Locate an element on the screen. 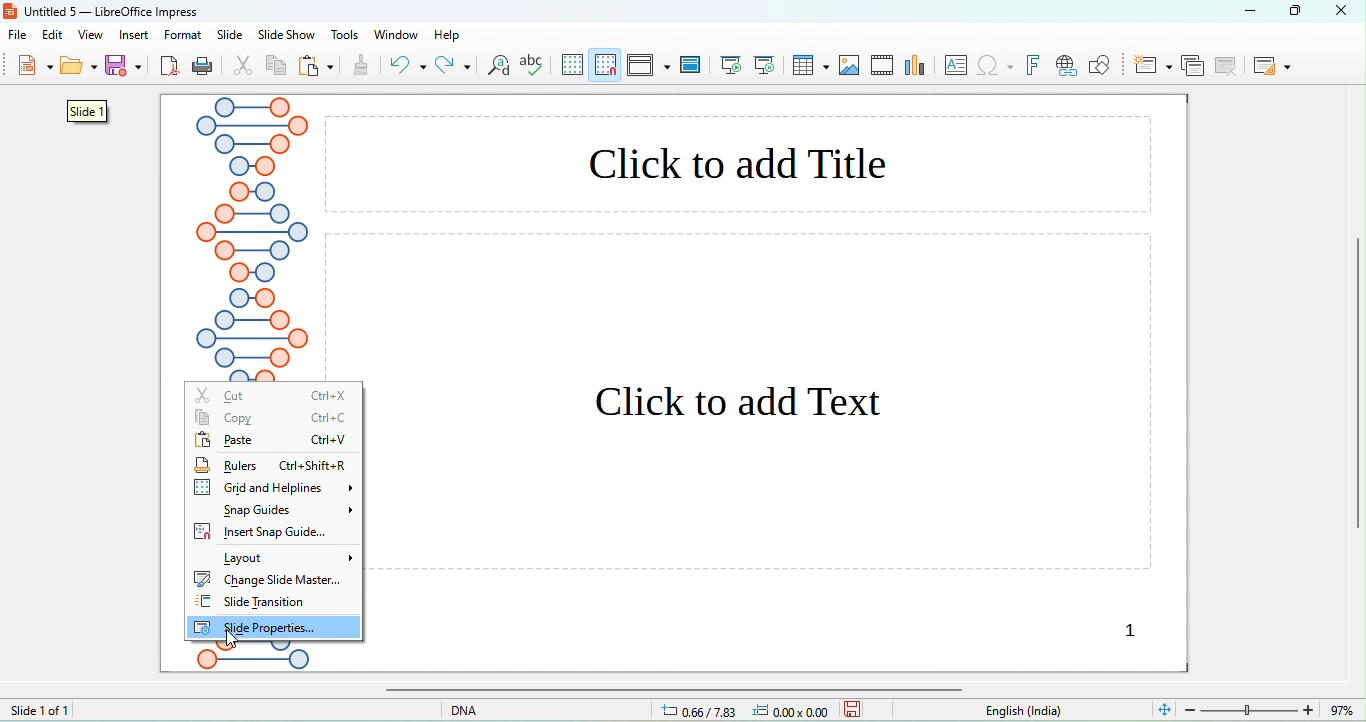  fit to current window is located at coordinates (1163, 708).